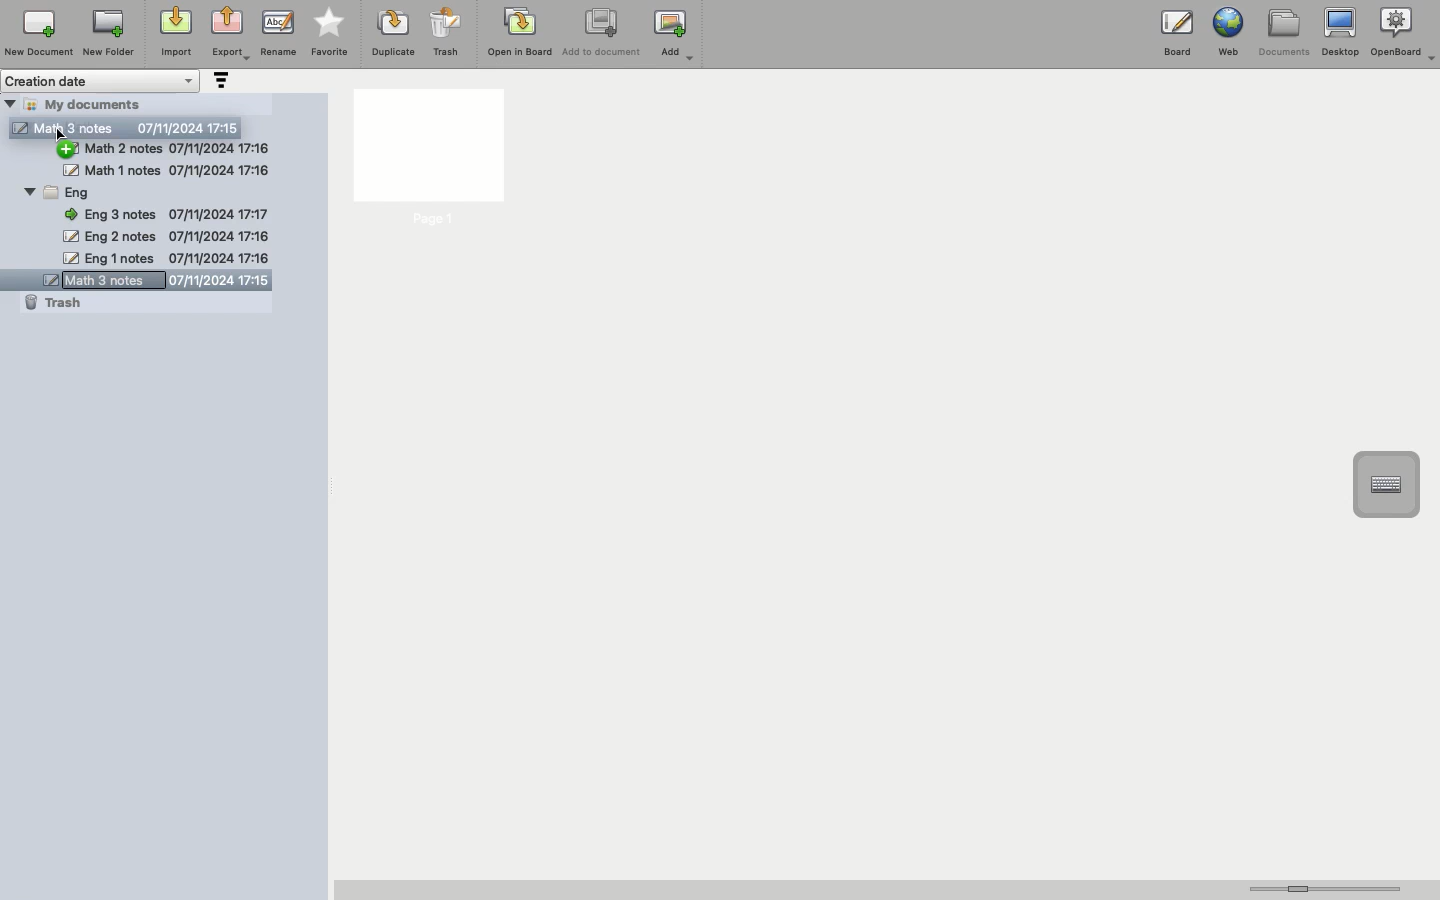 This screenshot has width=1440, height=900. Describe the element at coordinates (107, 34) in the screenshot. I see `New folder` at that location.